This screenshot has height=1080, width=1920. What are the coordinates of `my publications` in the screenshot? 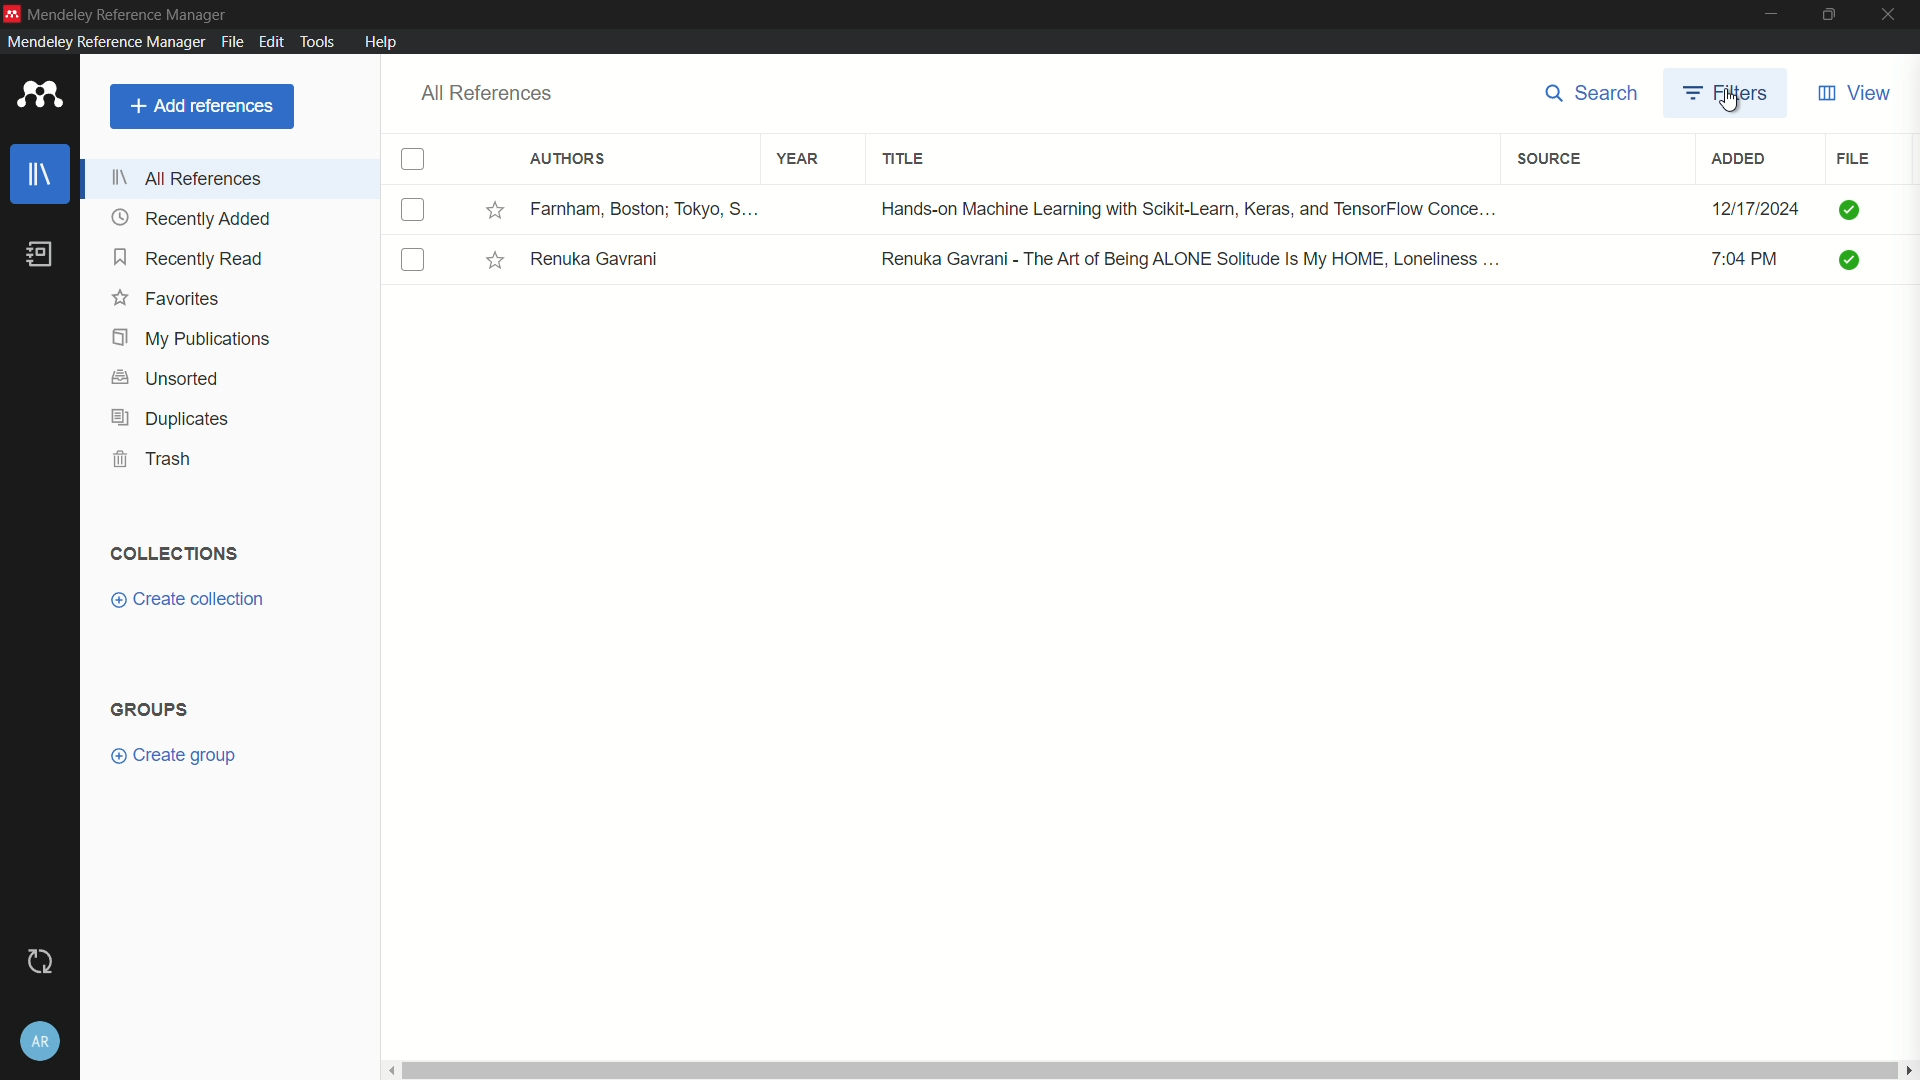 It's located at (193, 339).